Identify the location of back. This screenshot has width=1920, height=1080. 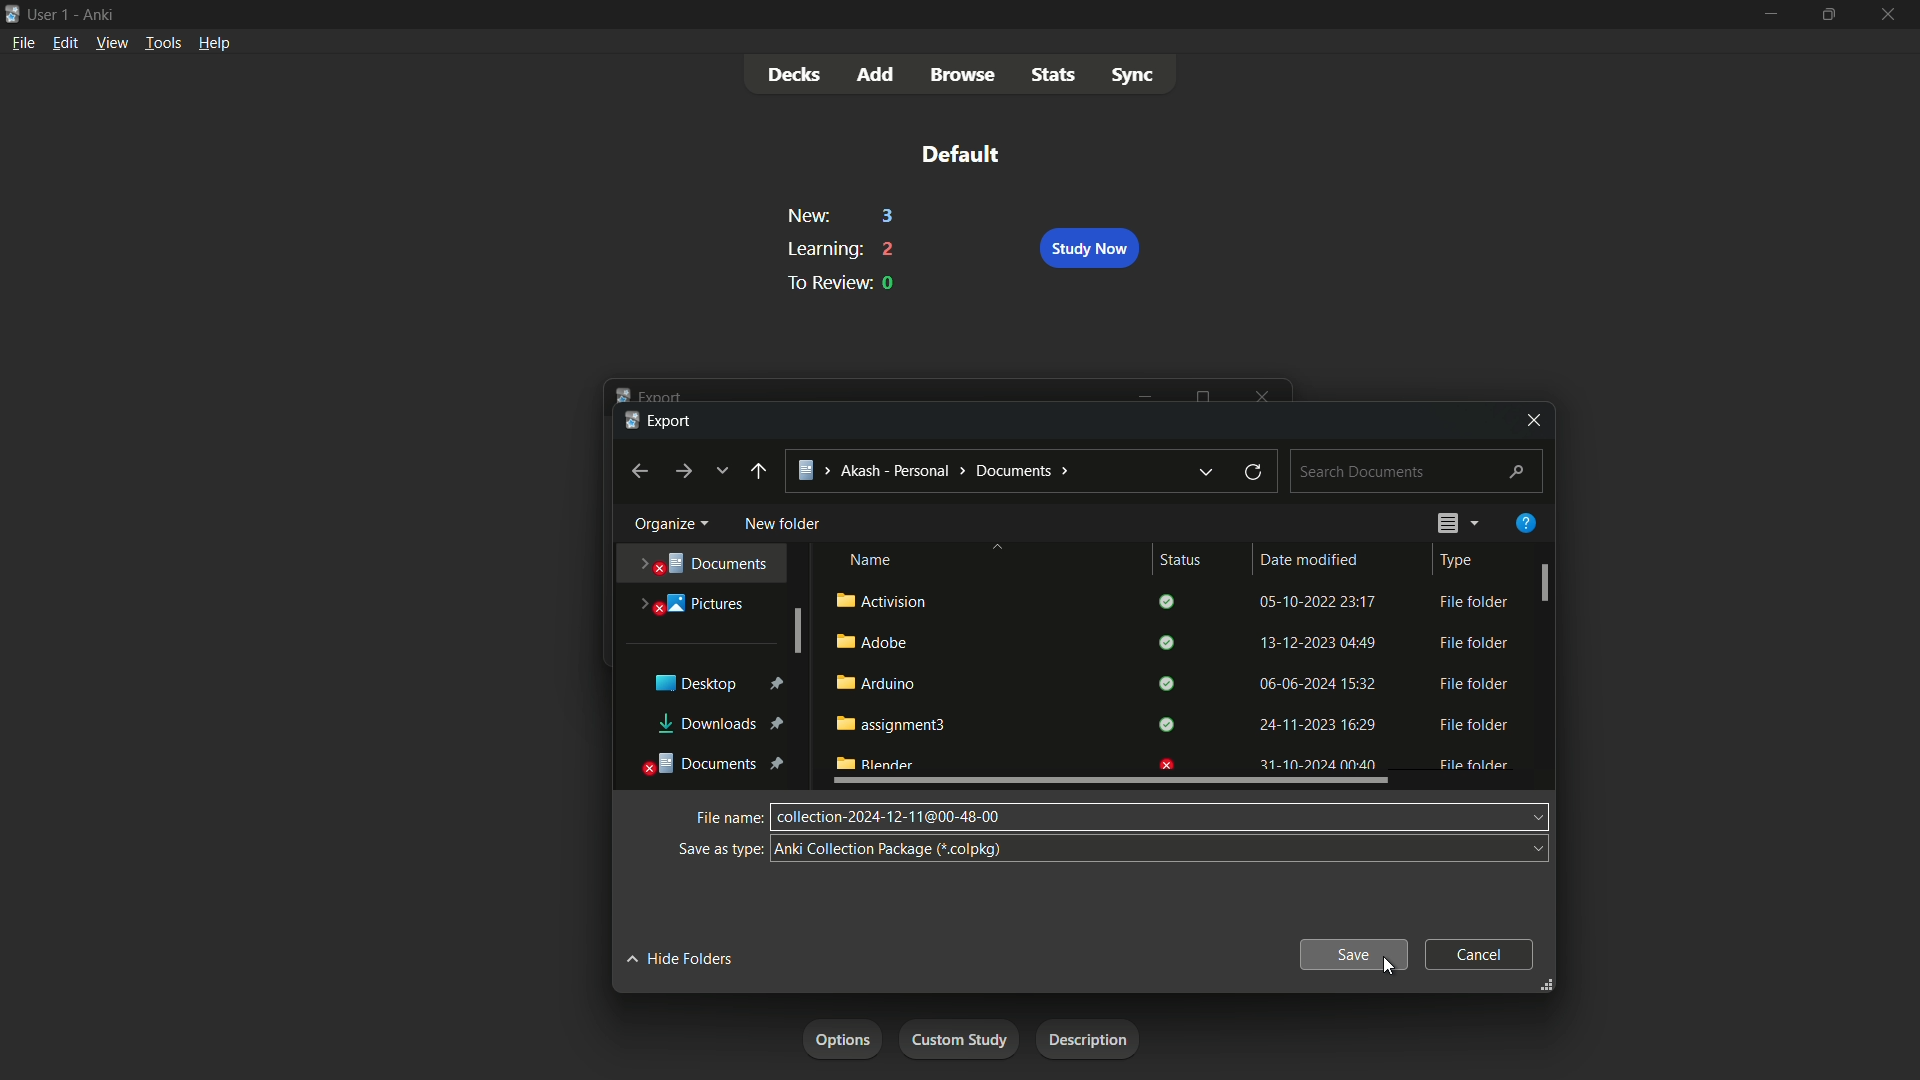
(758, 471).